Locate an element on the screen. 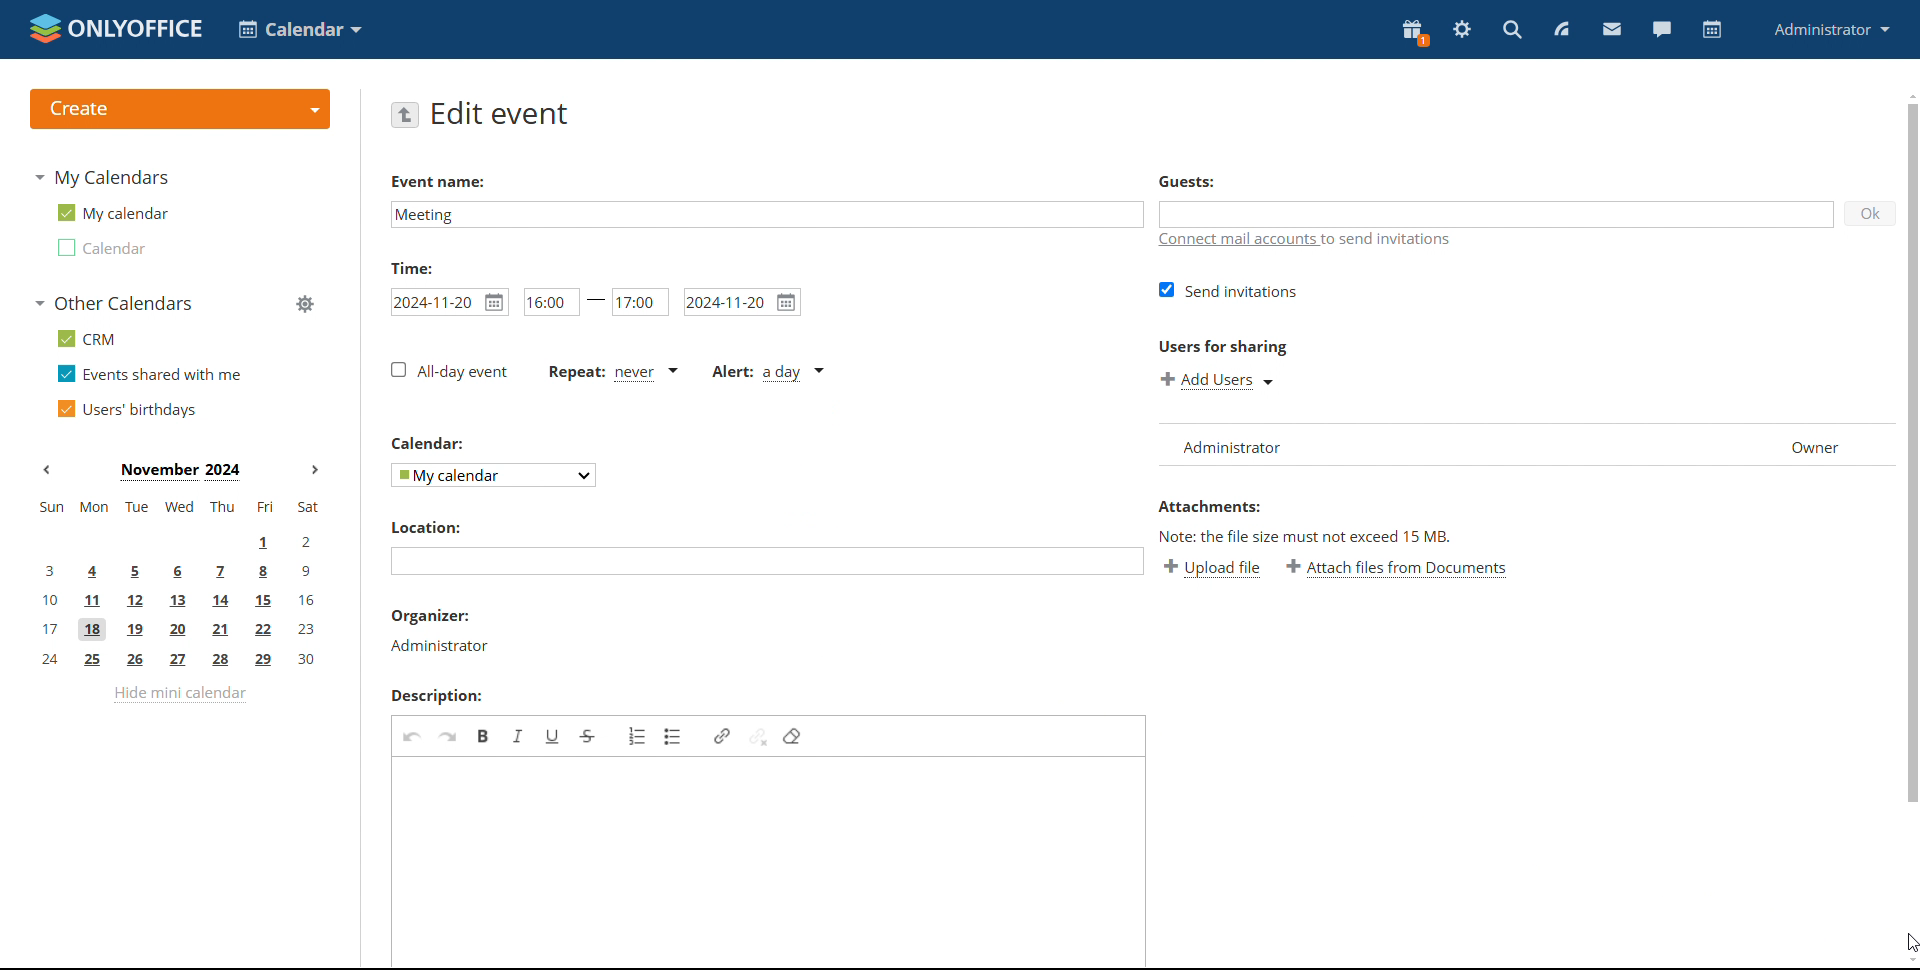 Image resolution: width=1920 pixels, height=970 pixels. users' birthdays  is located at coordinates (126, 409).